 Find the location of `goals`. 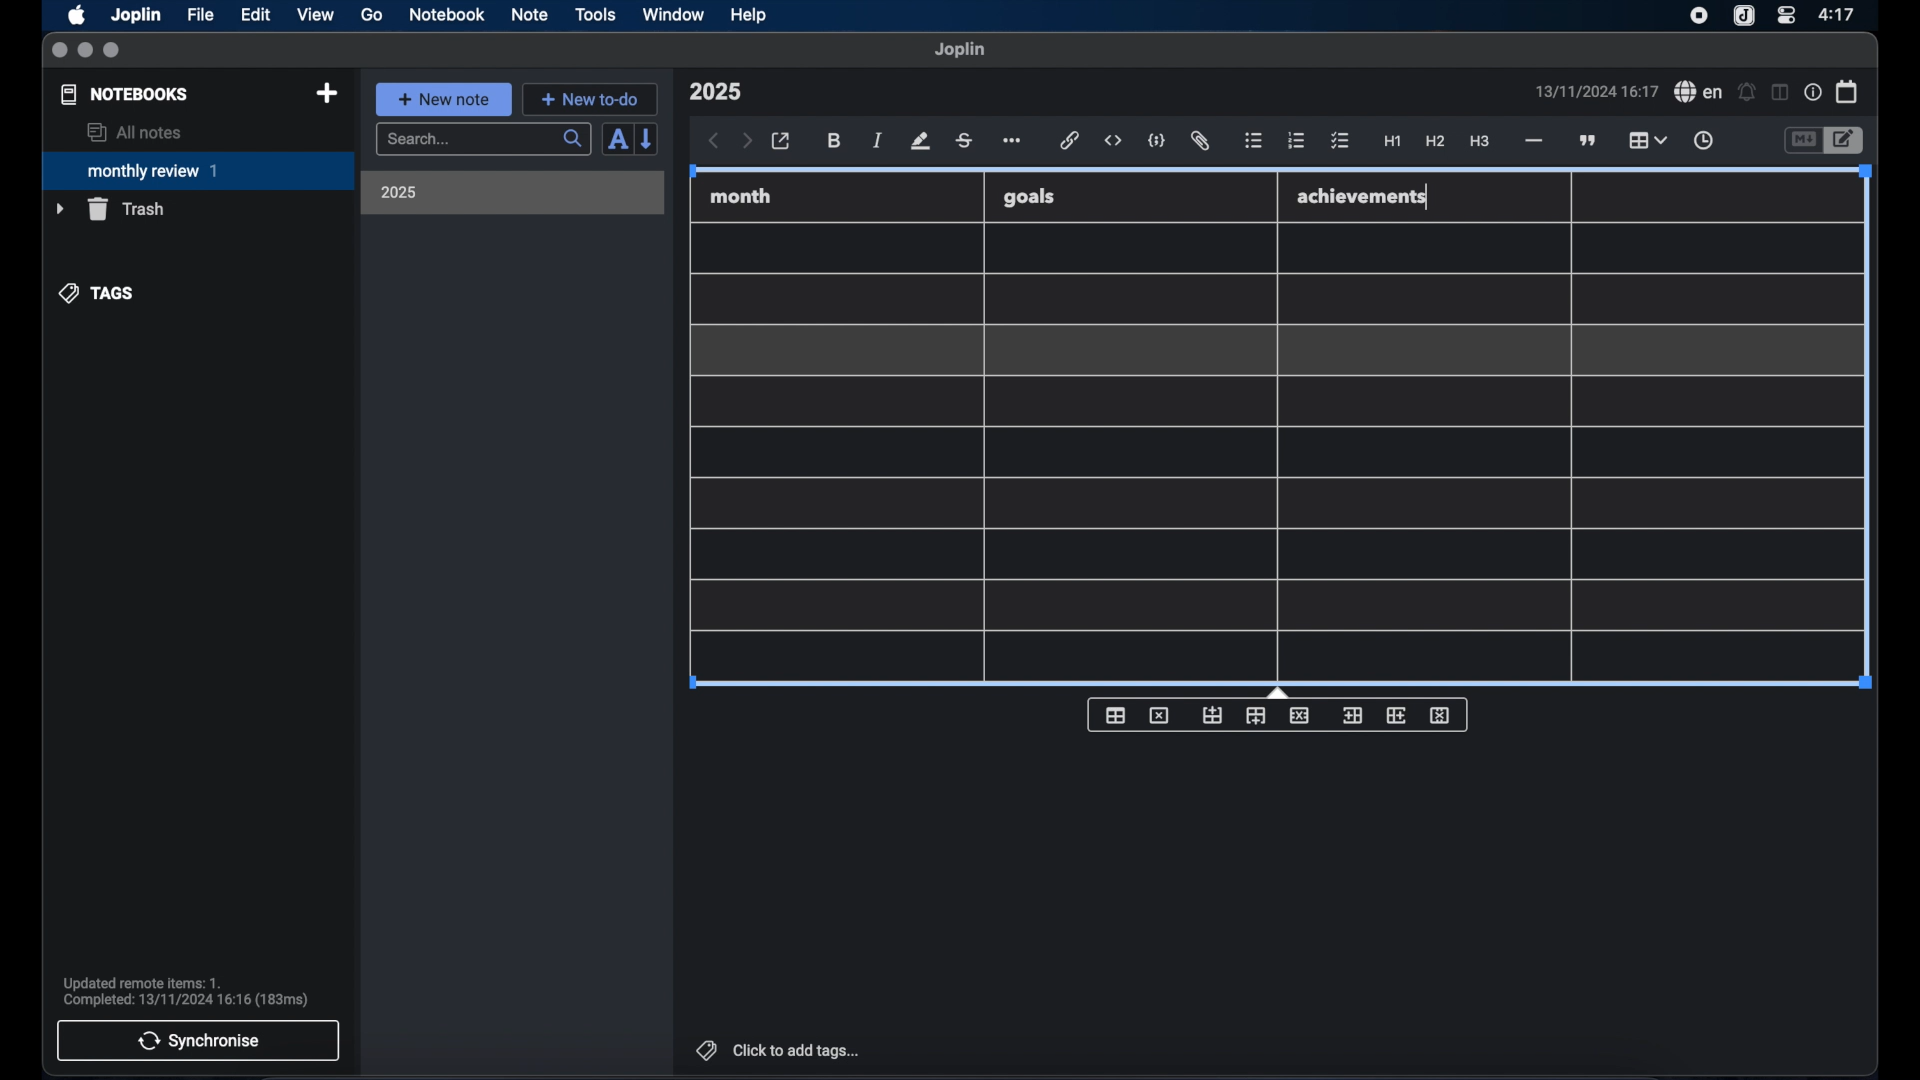

goals is located at coordinates (1029, 196).